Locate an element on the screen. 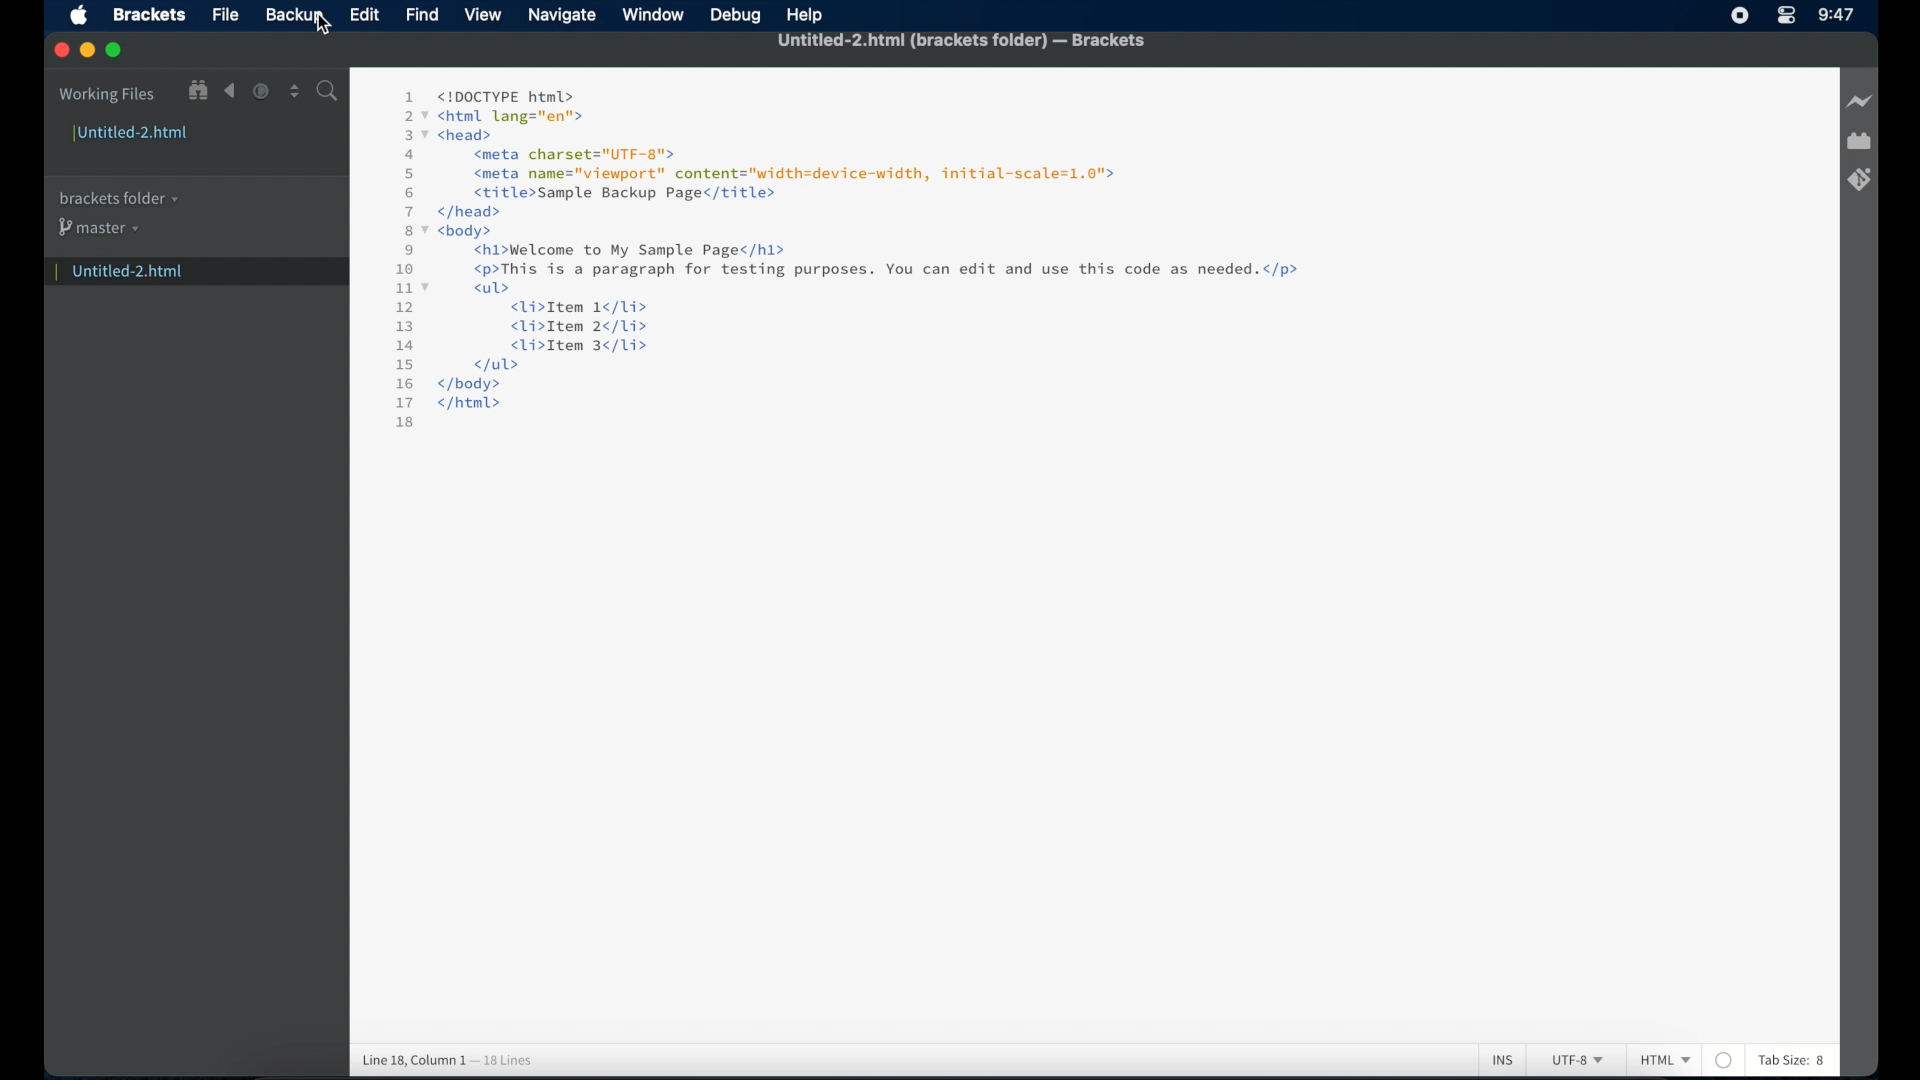 This screenshot has height=1080, width=1920. control center is located at coordinates (1785, 16).